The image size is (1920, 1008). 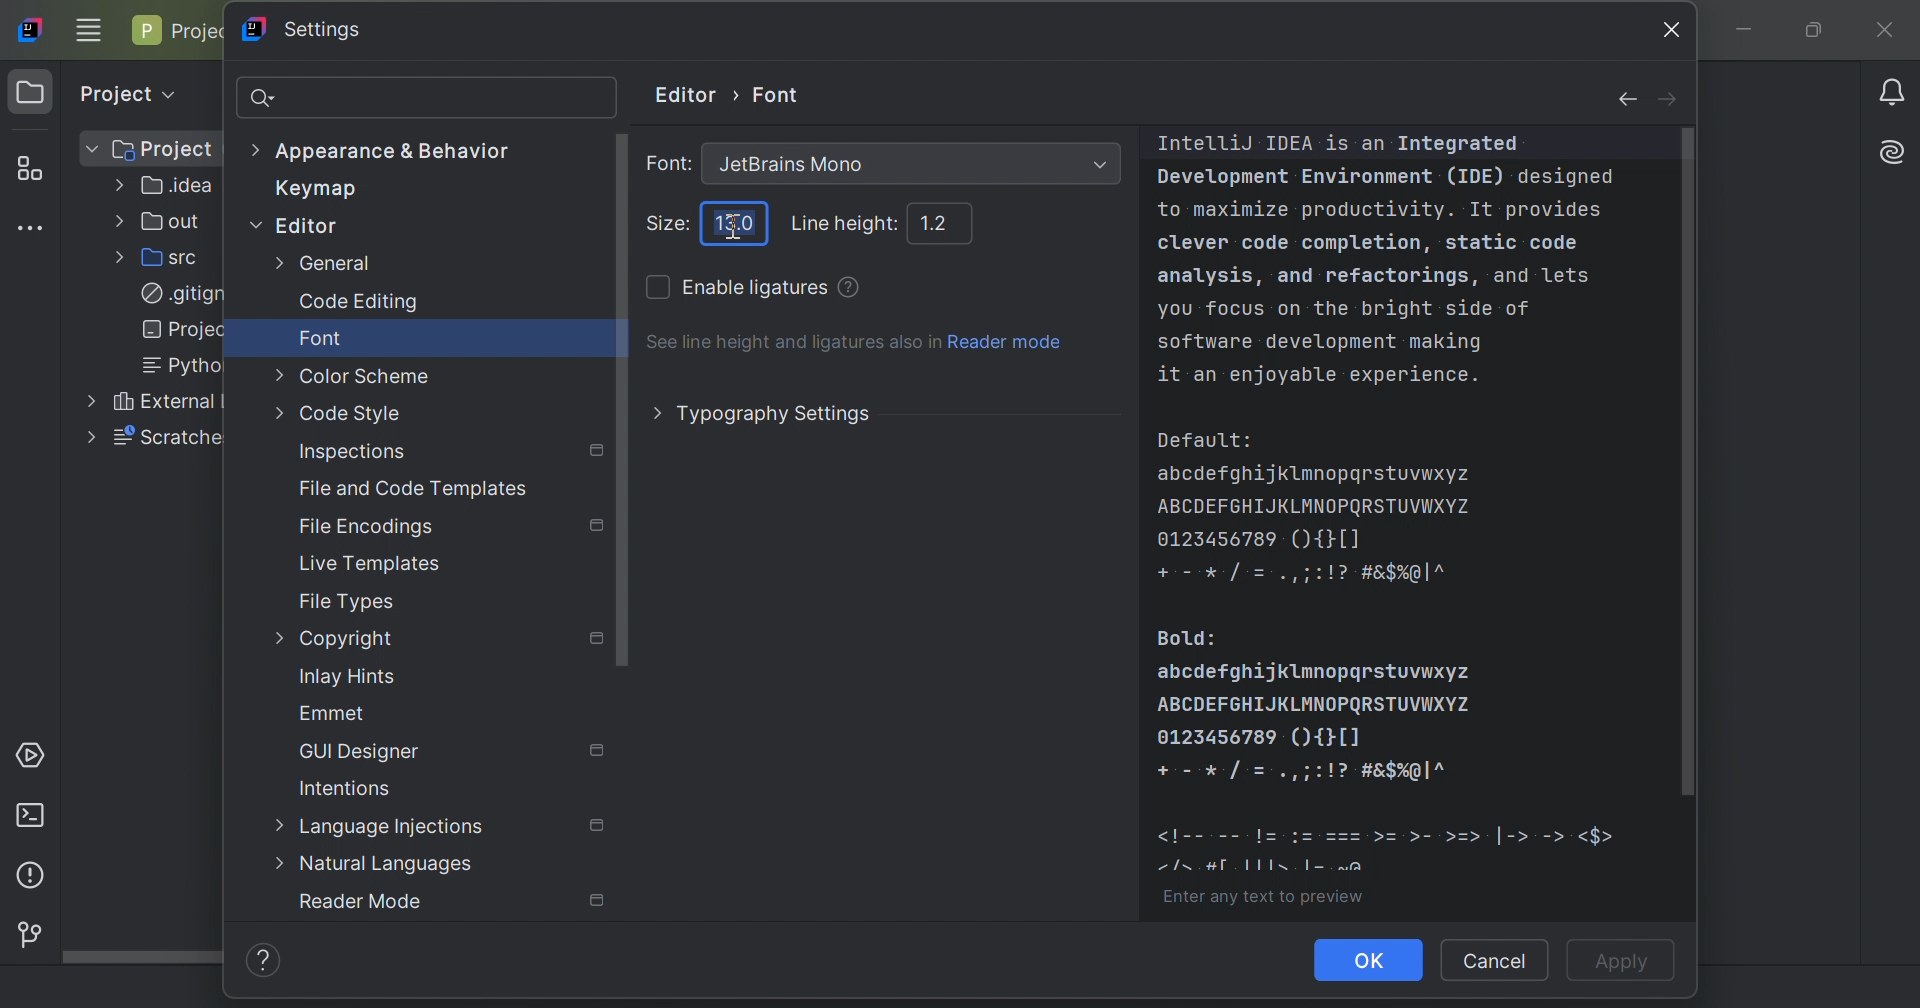 I want to click on Bold:, so click(x=1188, y=638).